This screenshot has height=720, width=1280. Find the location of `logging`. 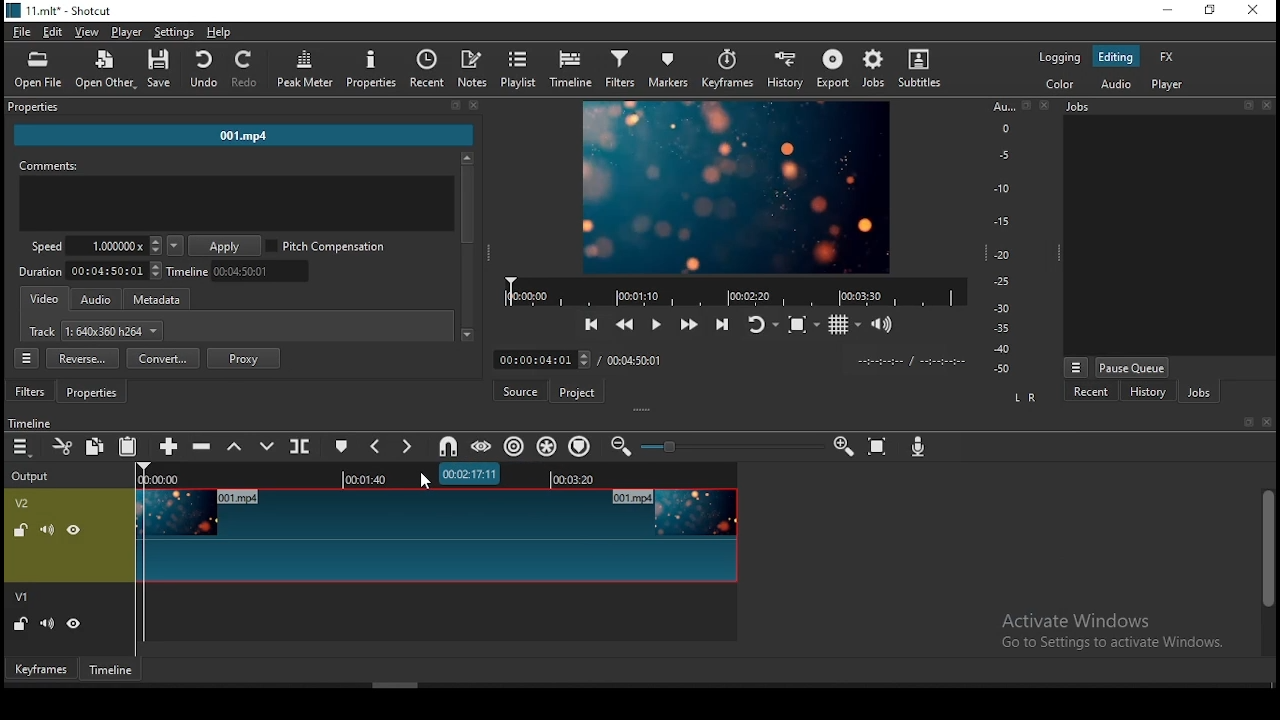

logging is located at coordinates (1060, 56).